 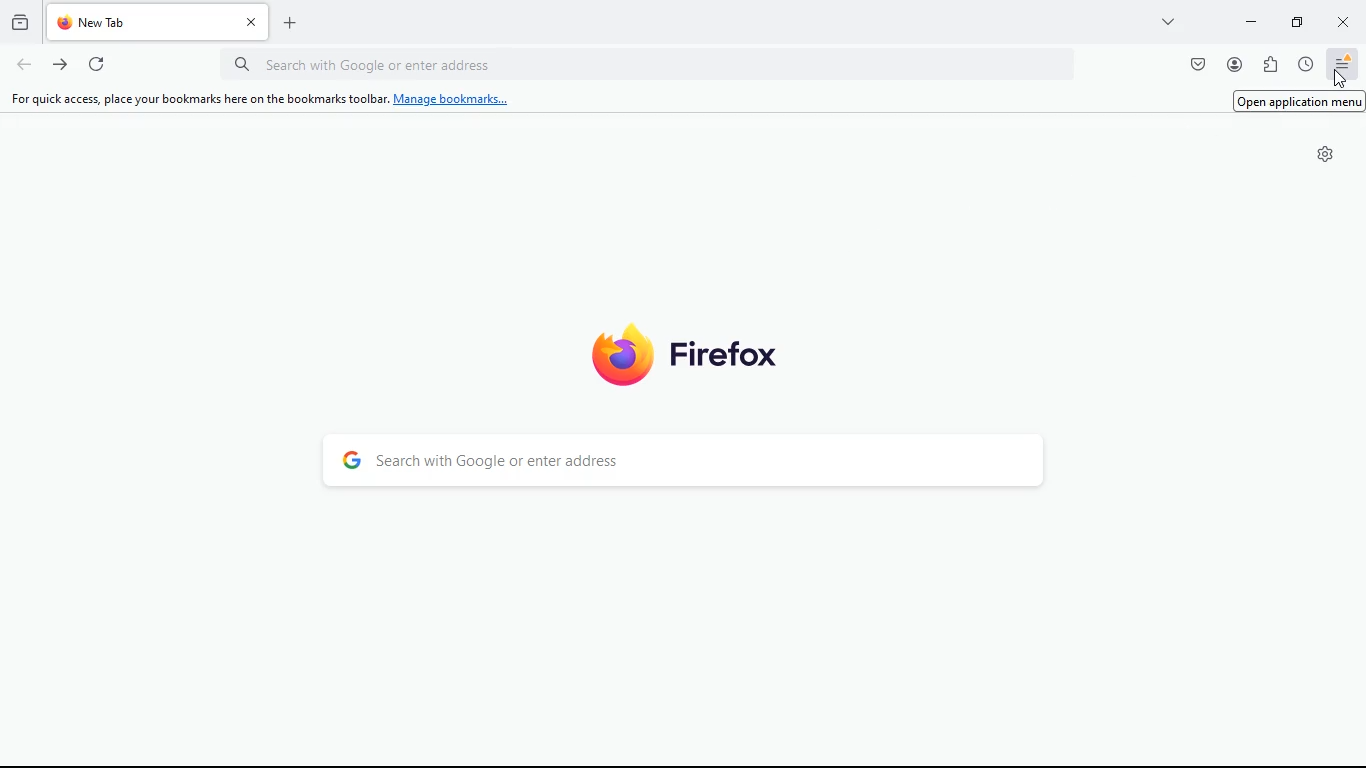 What do you see at coordinates (1343, 21) in the screenshot?
I see `close` at bounding box center [1343, 21].